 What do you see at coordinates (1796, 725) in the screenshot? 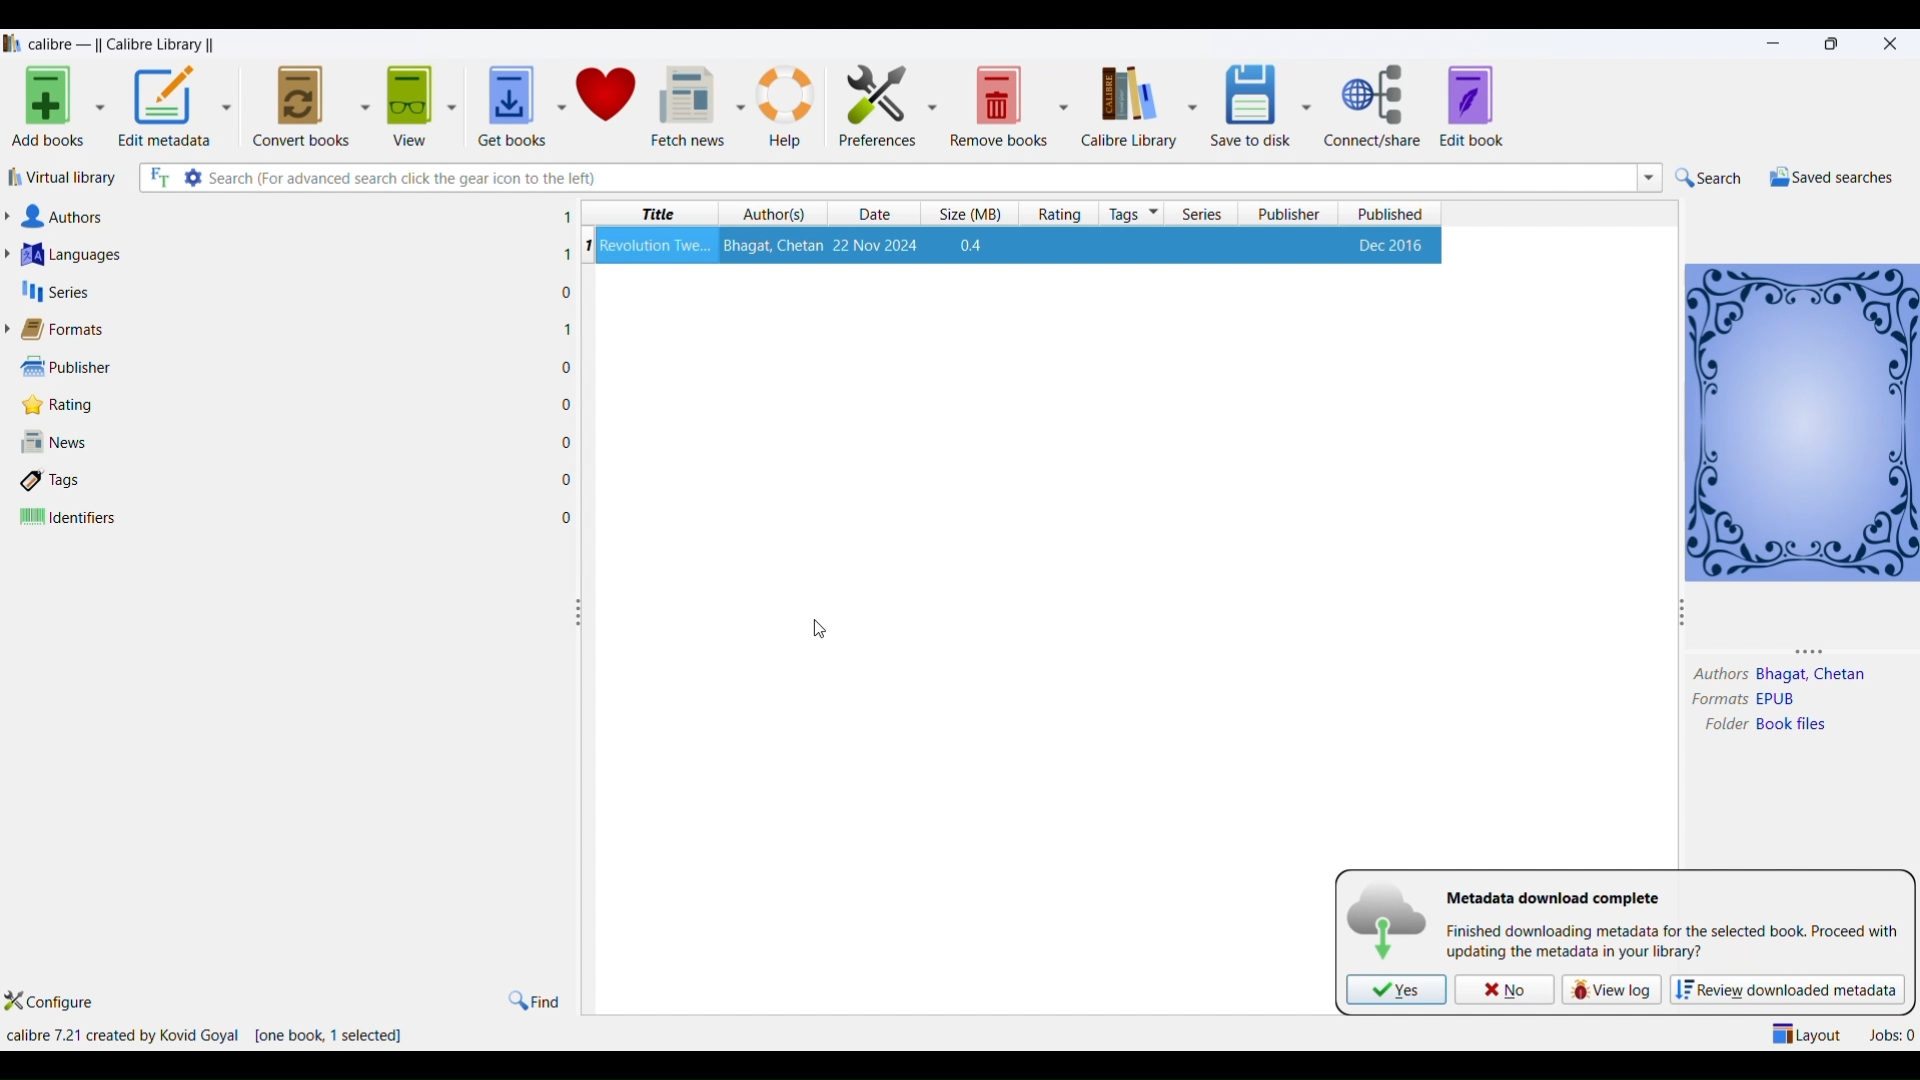
I see `folder name` at bounding box center [1796, 725].